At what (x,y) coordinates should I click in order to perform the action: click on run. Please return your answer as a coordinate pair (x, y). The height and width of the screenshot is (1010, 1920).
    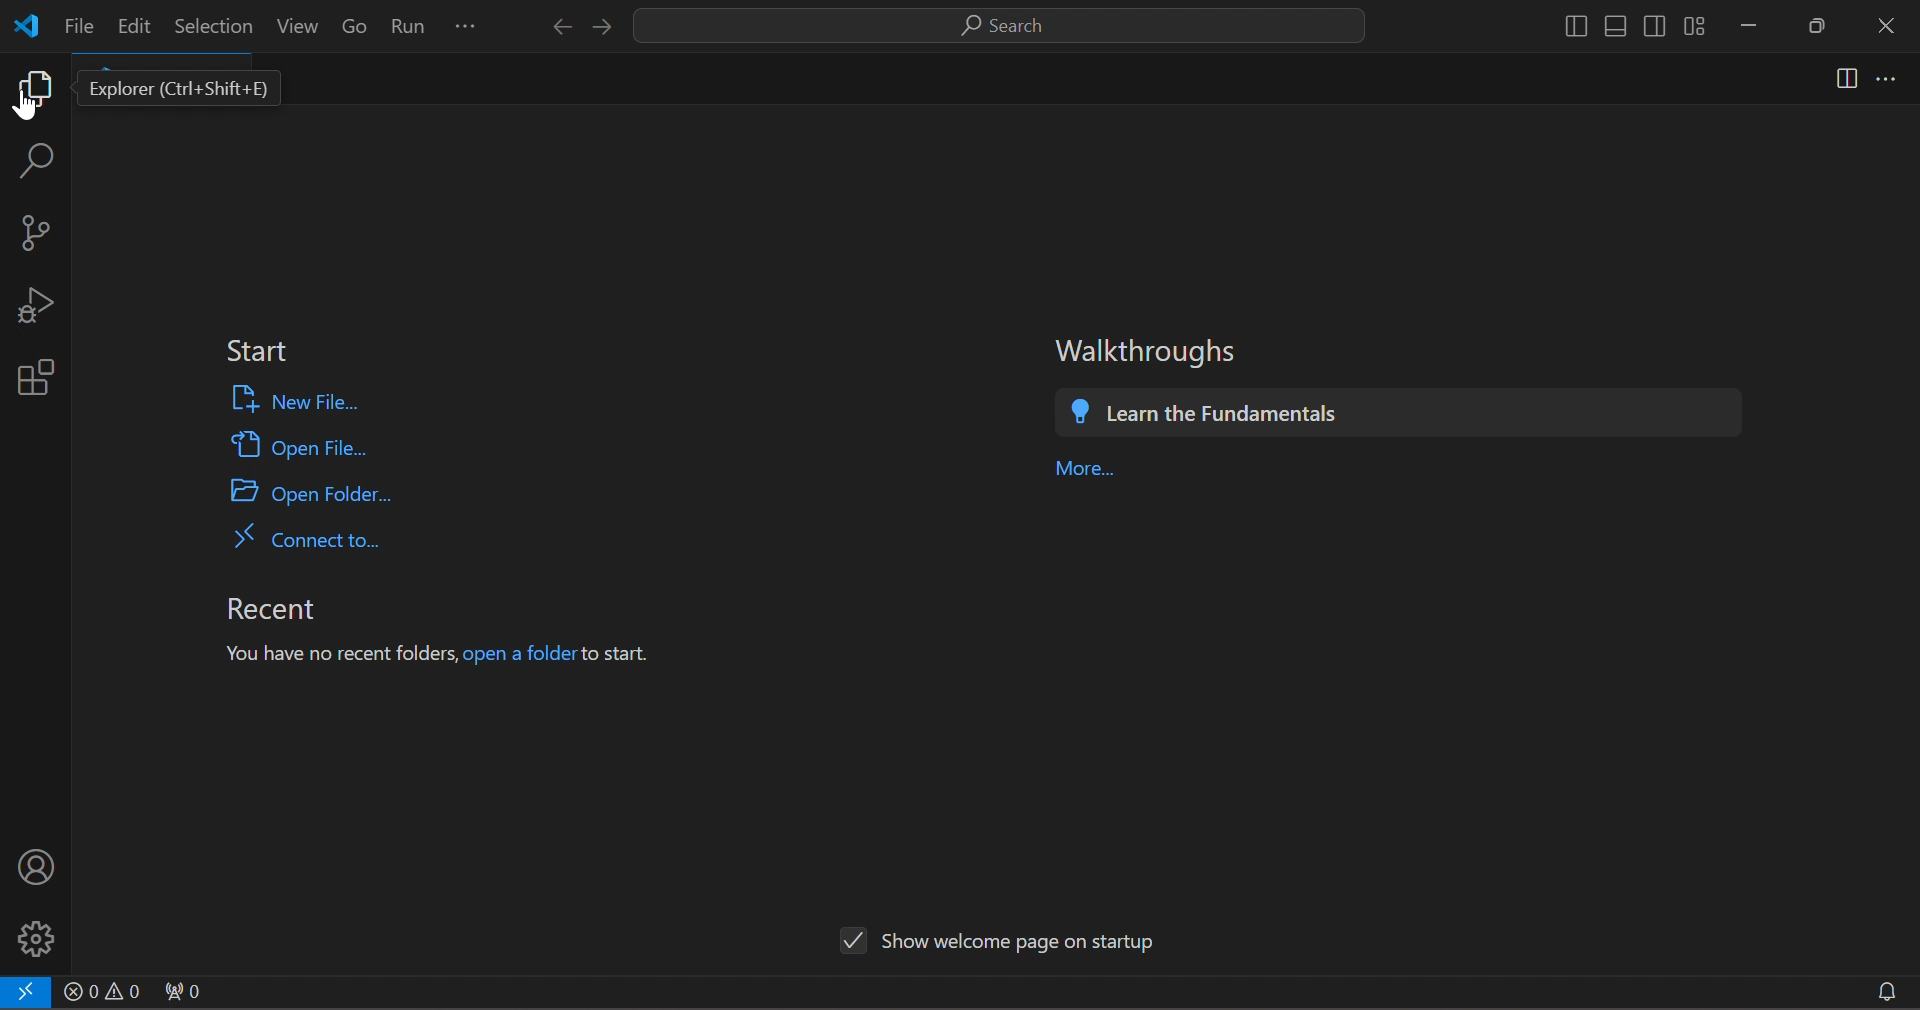
    Looking at the image, I should click on (411, 22).